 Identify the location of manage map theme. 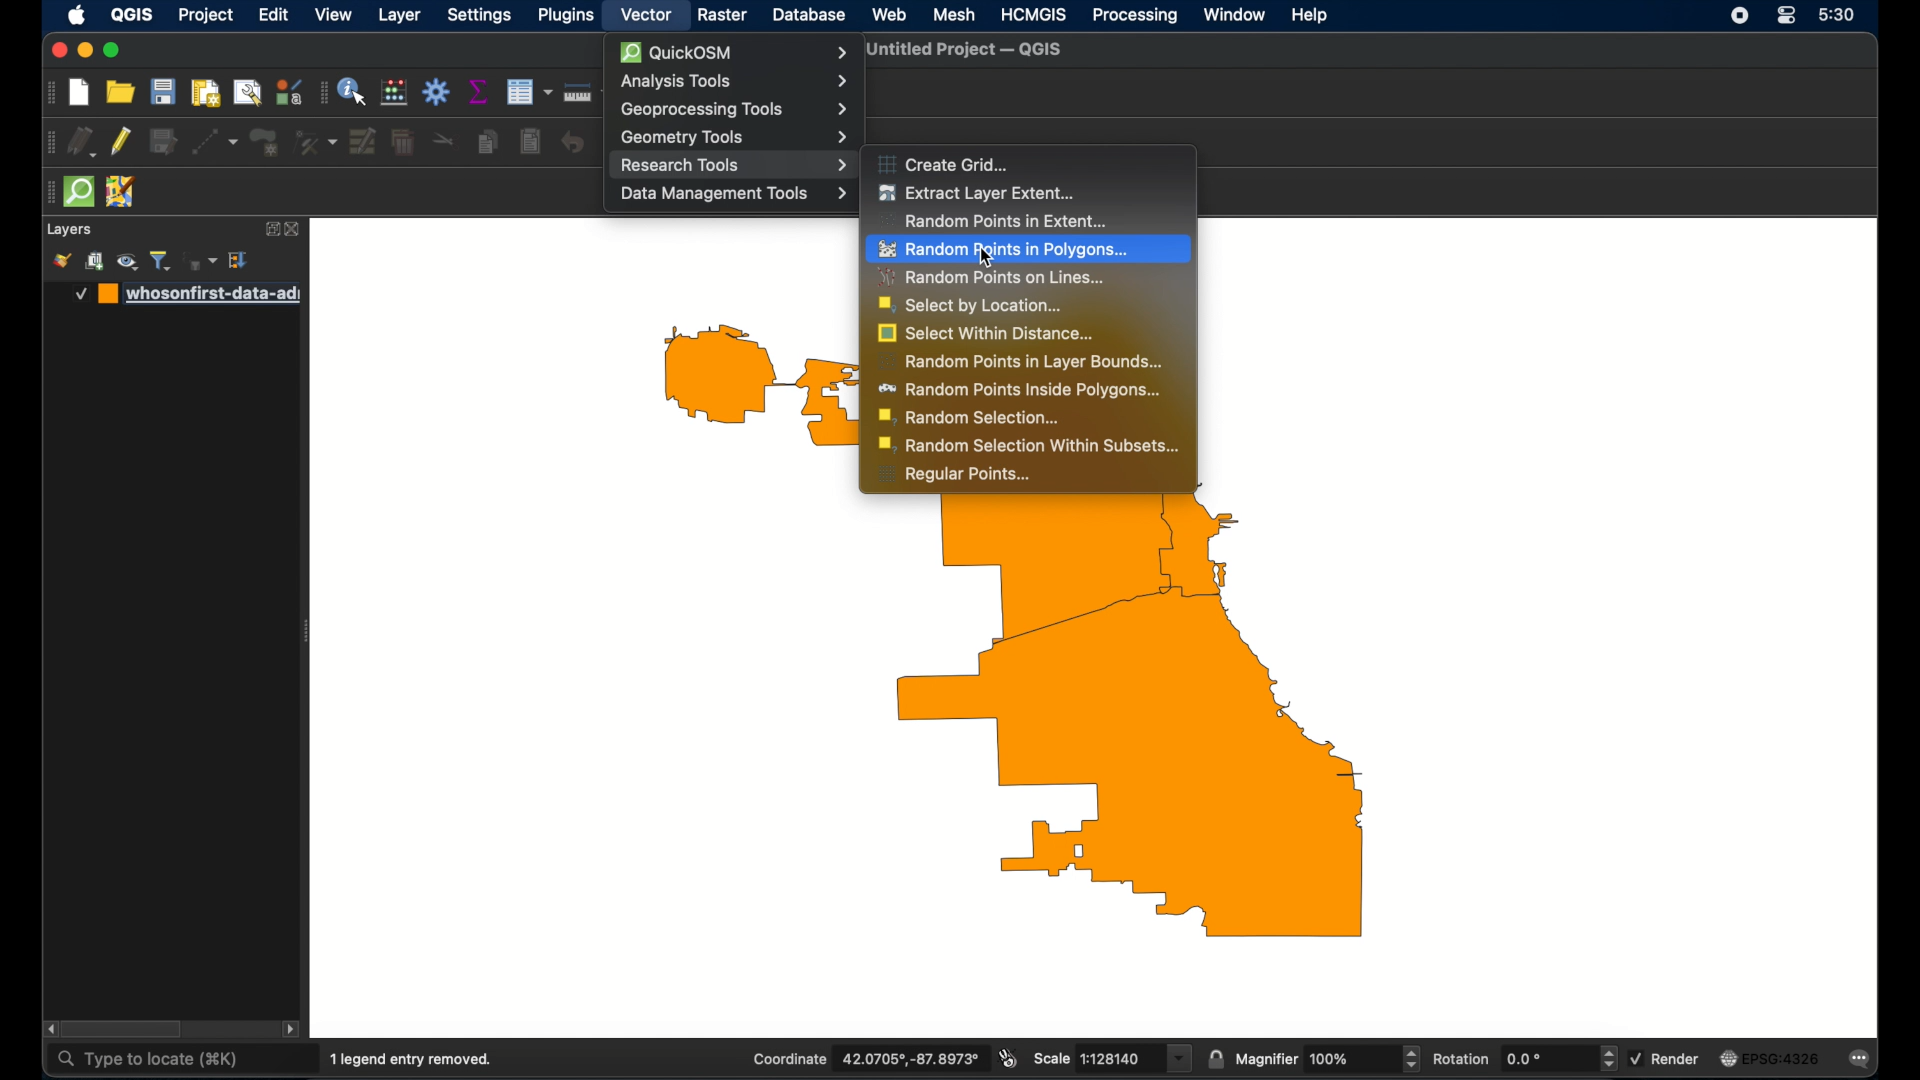
(129, 262).